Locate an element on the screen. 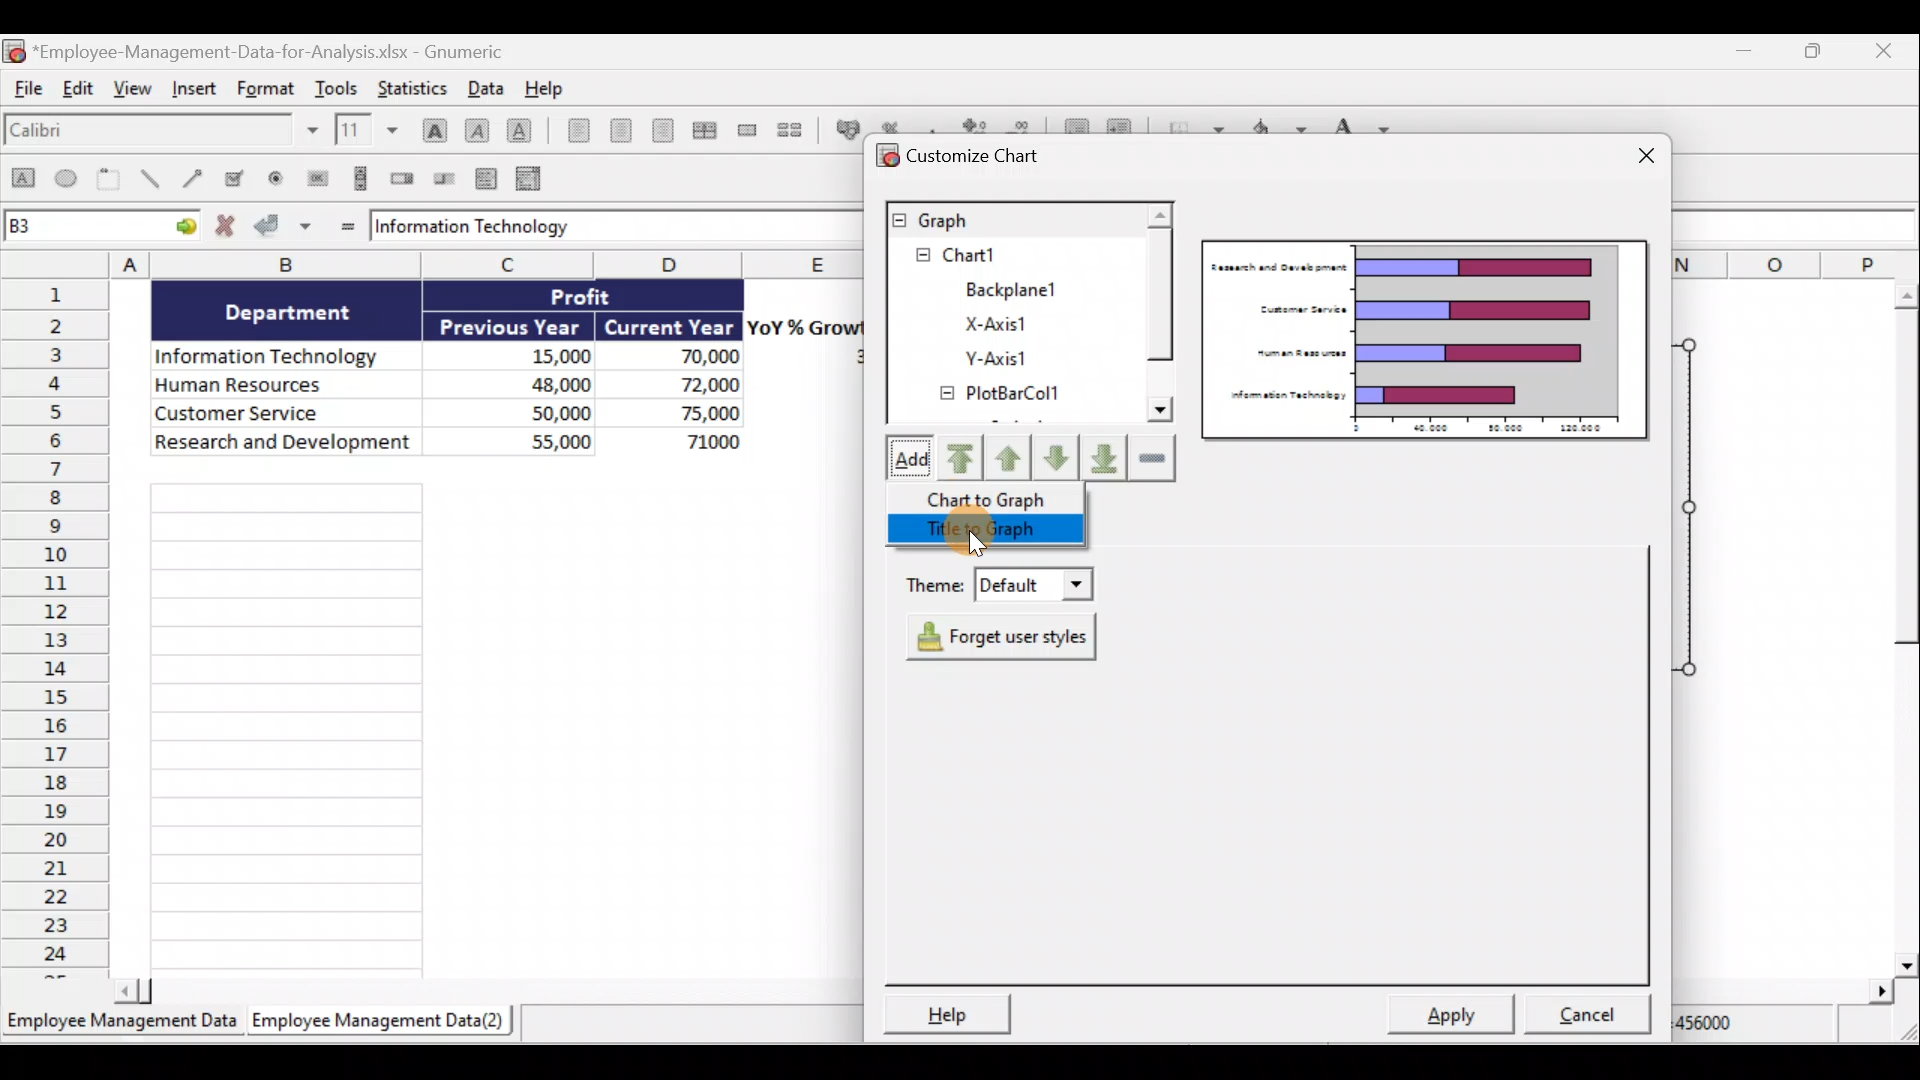 This screenshot has height=1080, width=1920. Cancel change is located at coordinates (226, 228).